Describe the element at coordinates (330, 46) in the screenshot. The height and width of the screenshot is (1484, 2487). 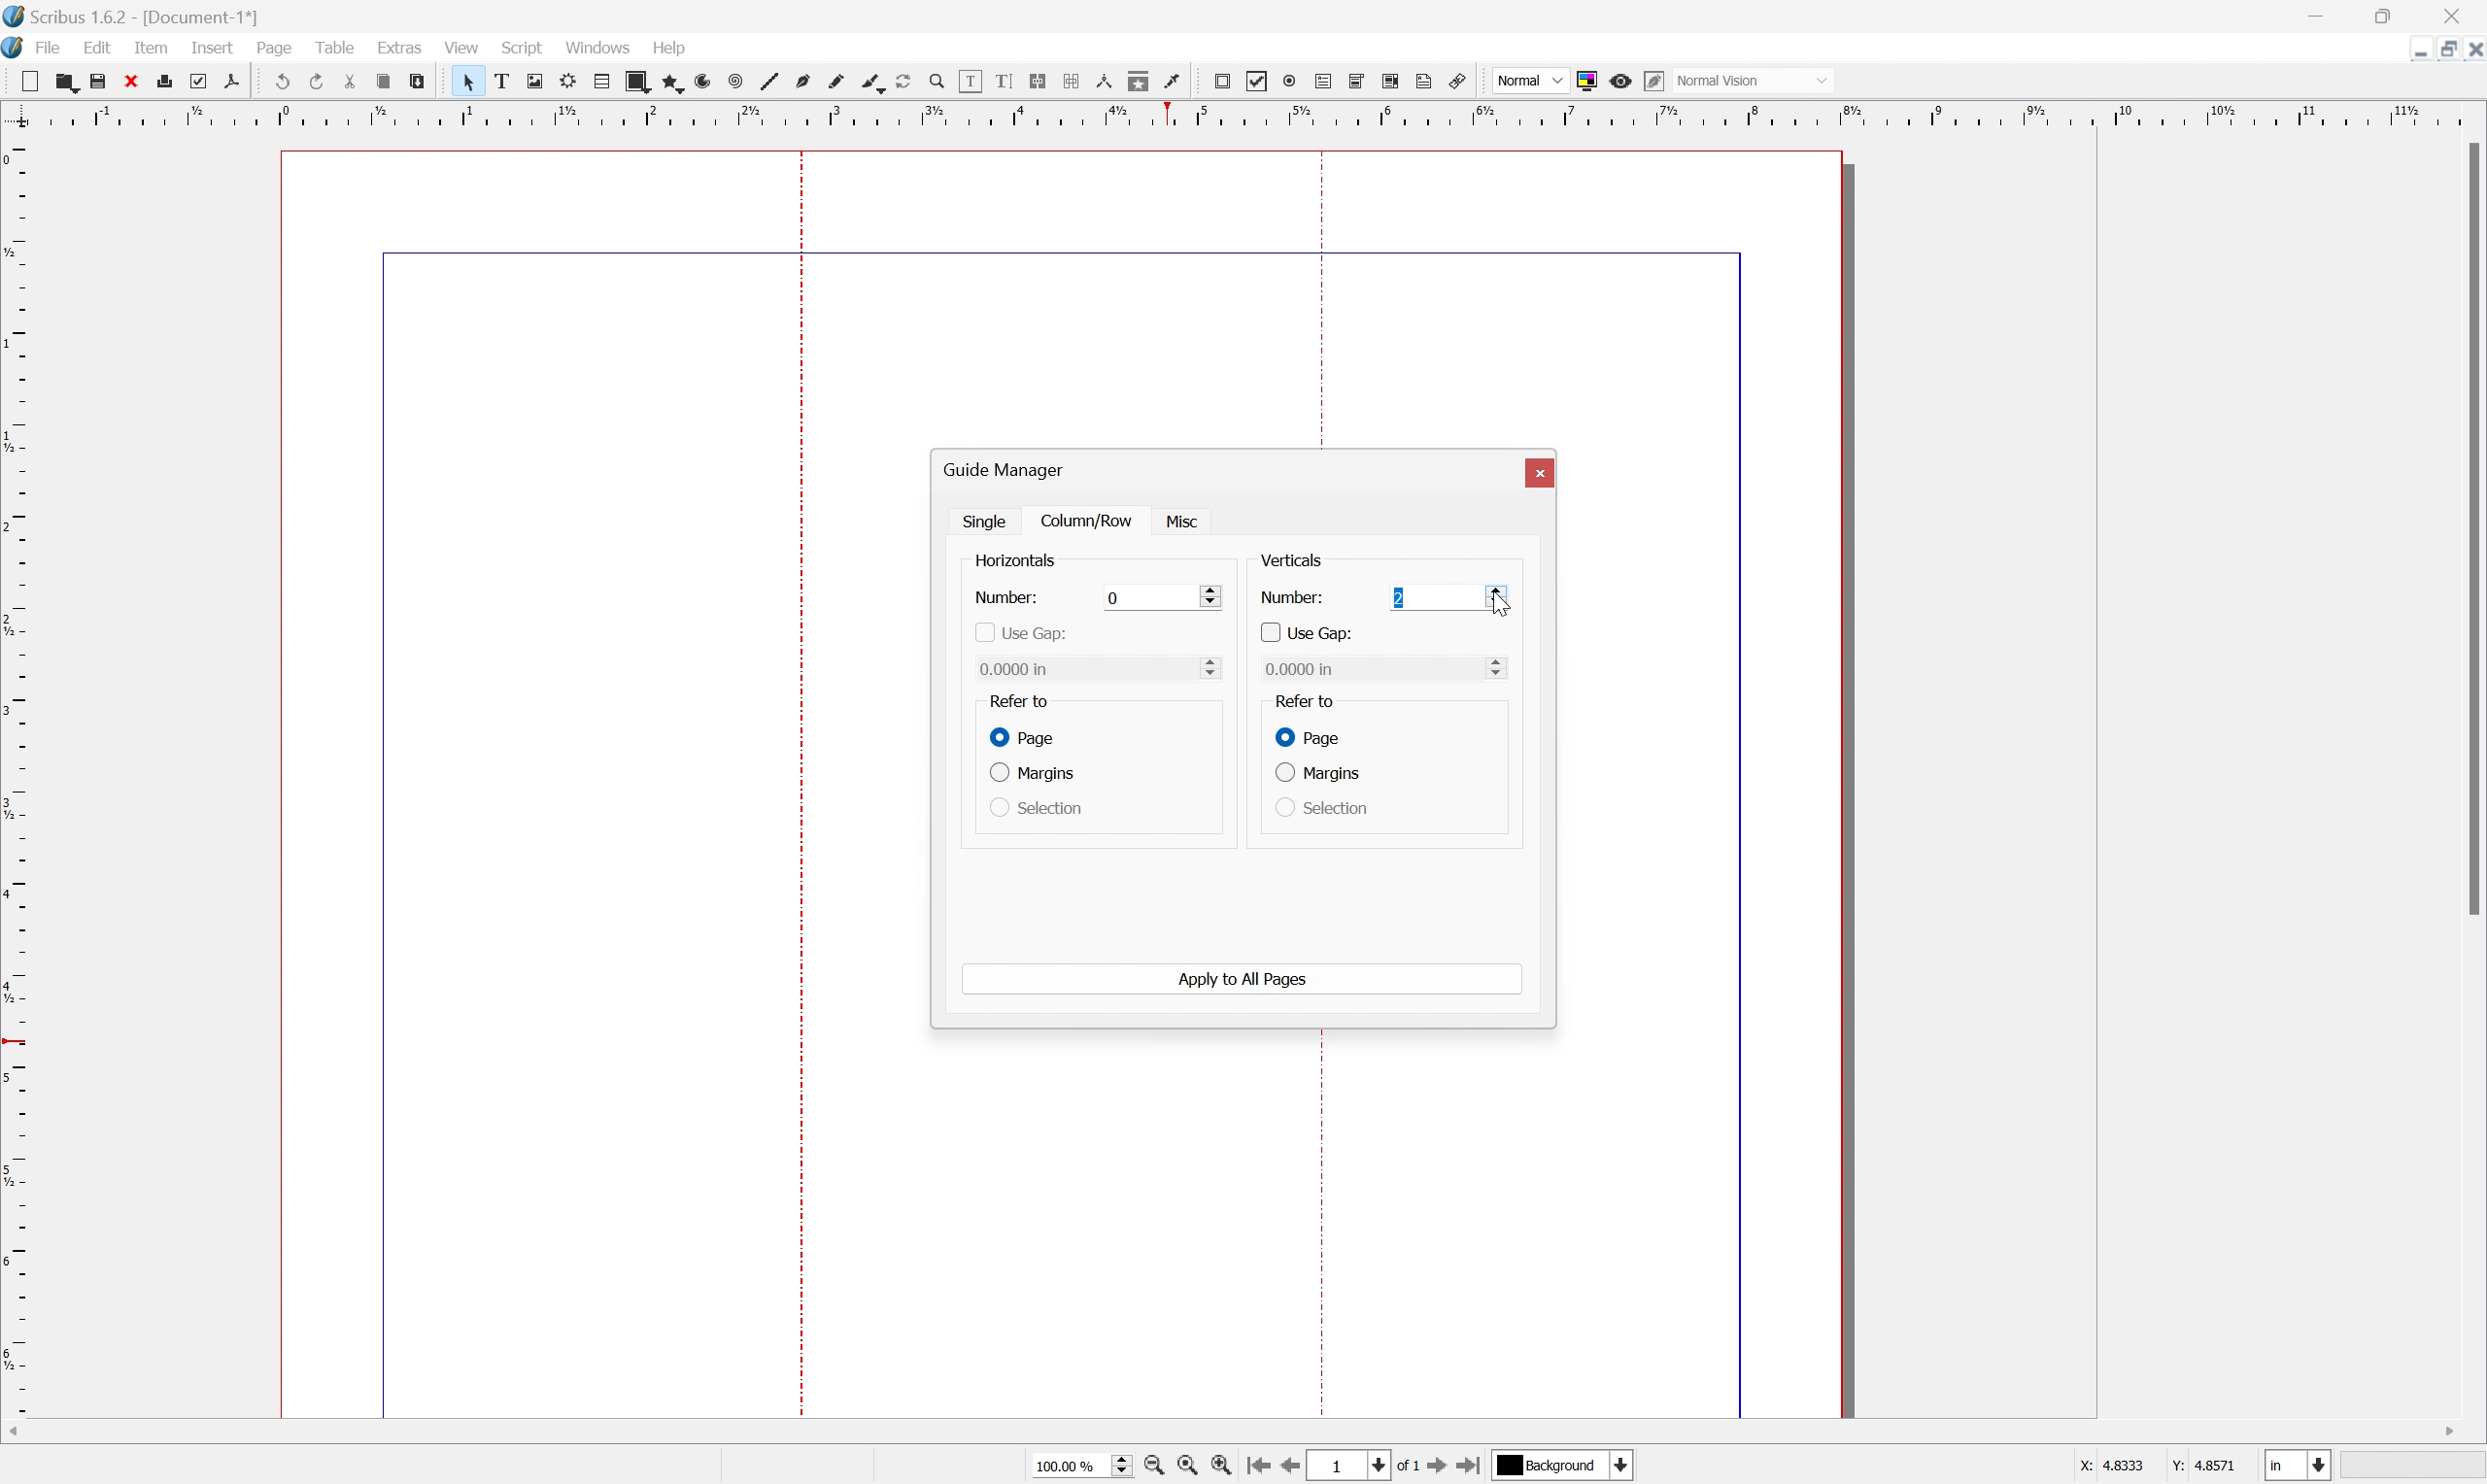
I see `table` at that location.